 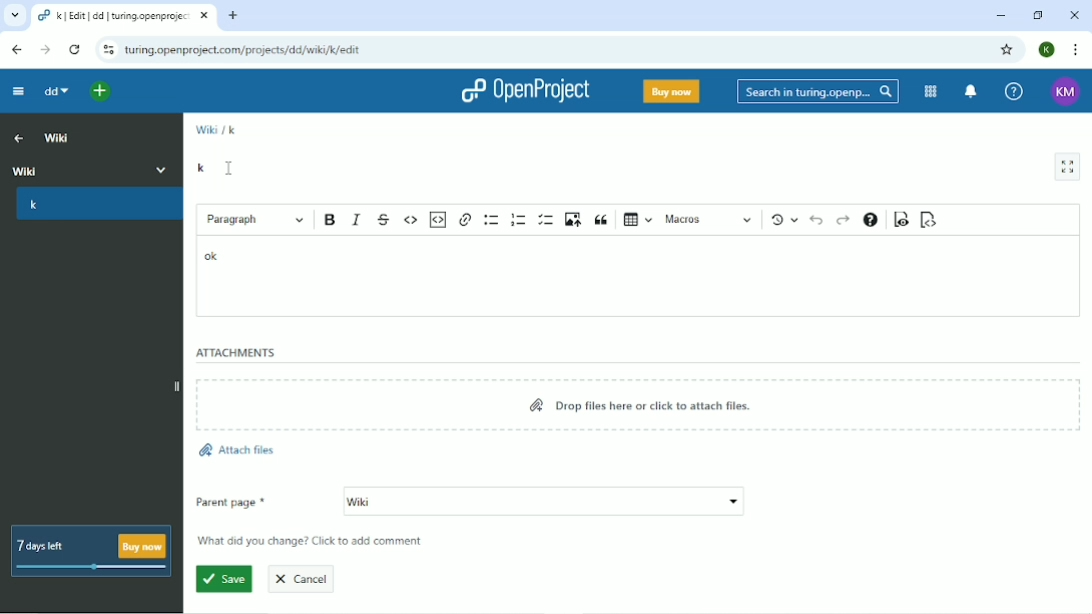 I want to click on Wiki, so click(x=544, y=502).